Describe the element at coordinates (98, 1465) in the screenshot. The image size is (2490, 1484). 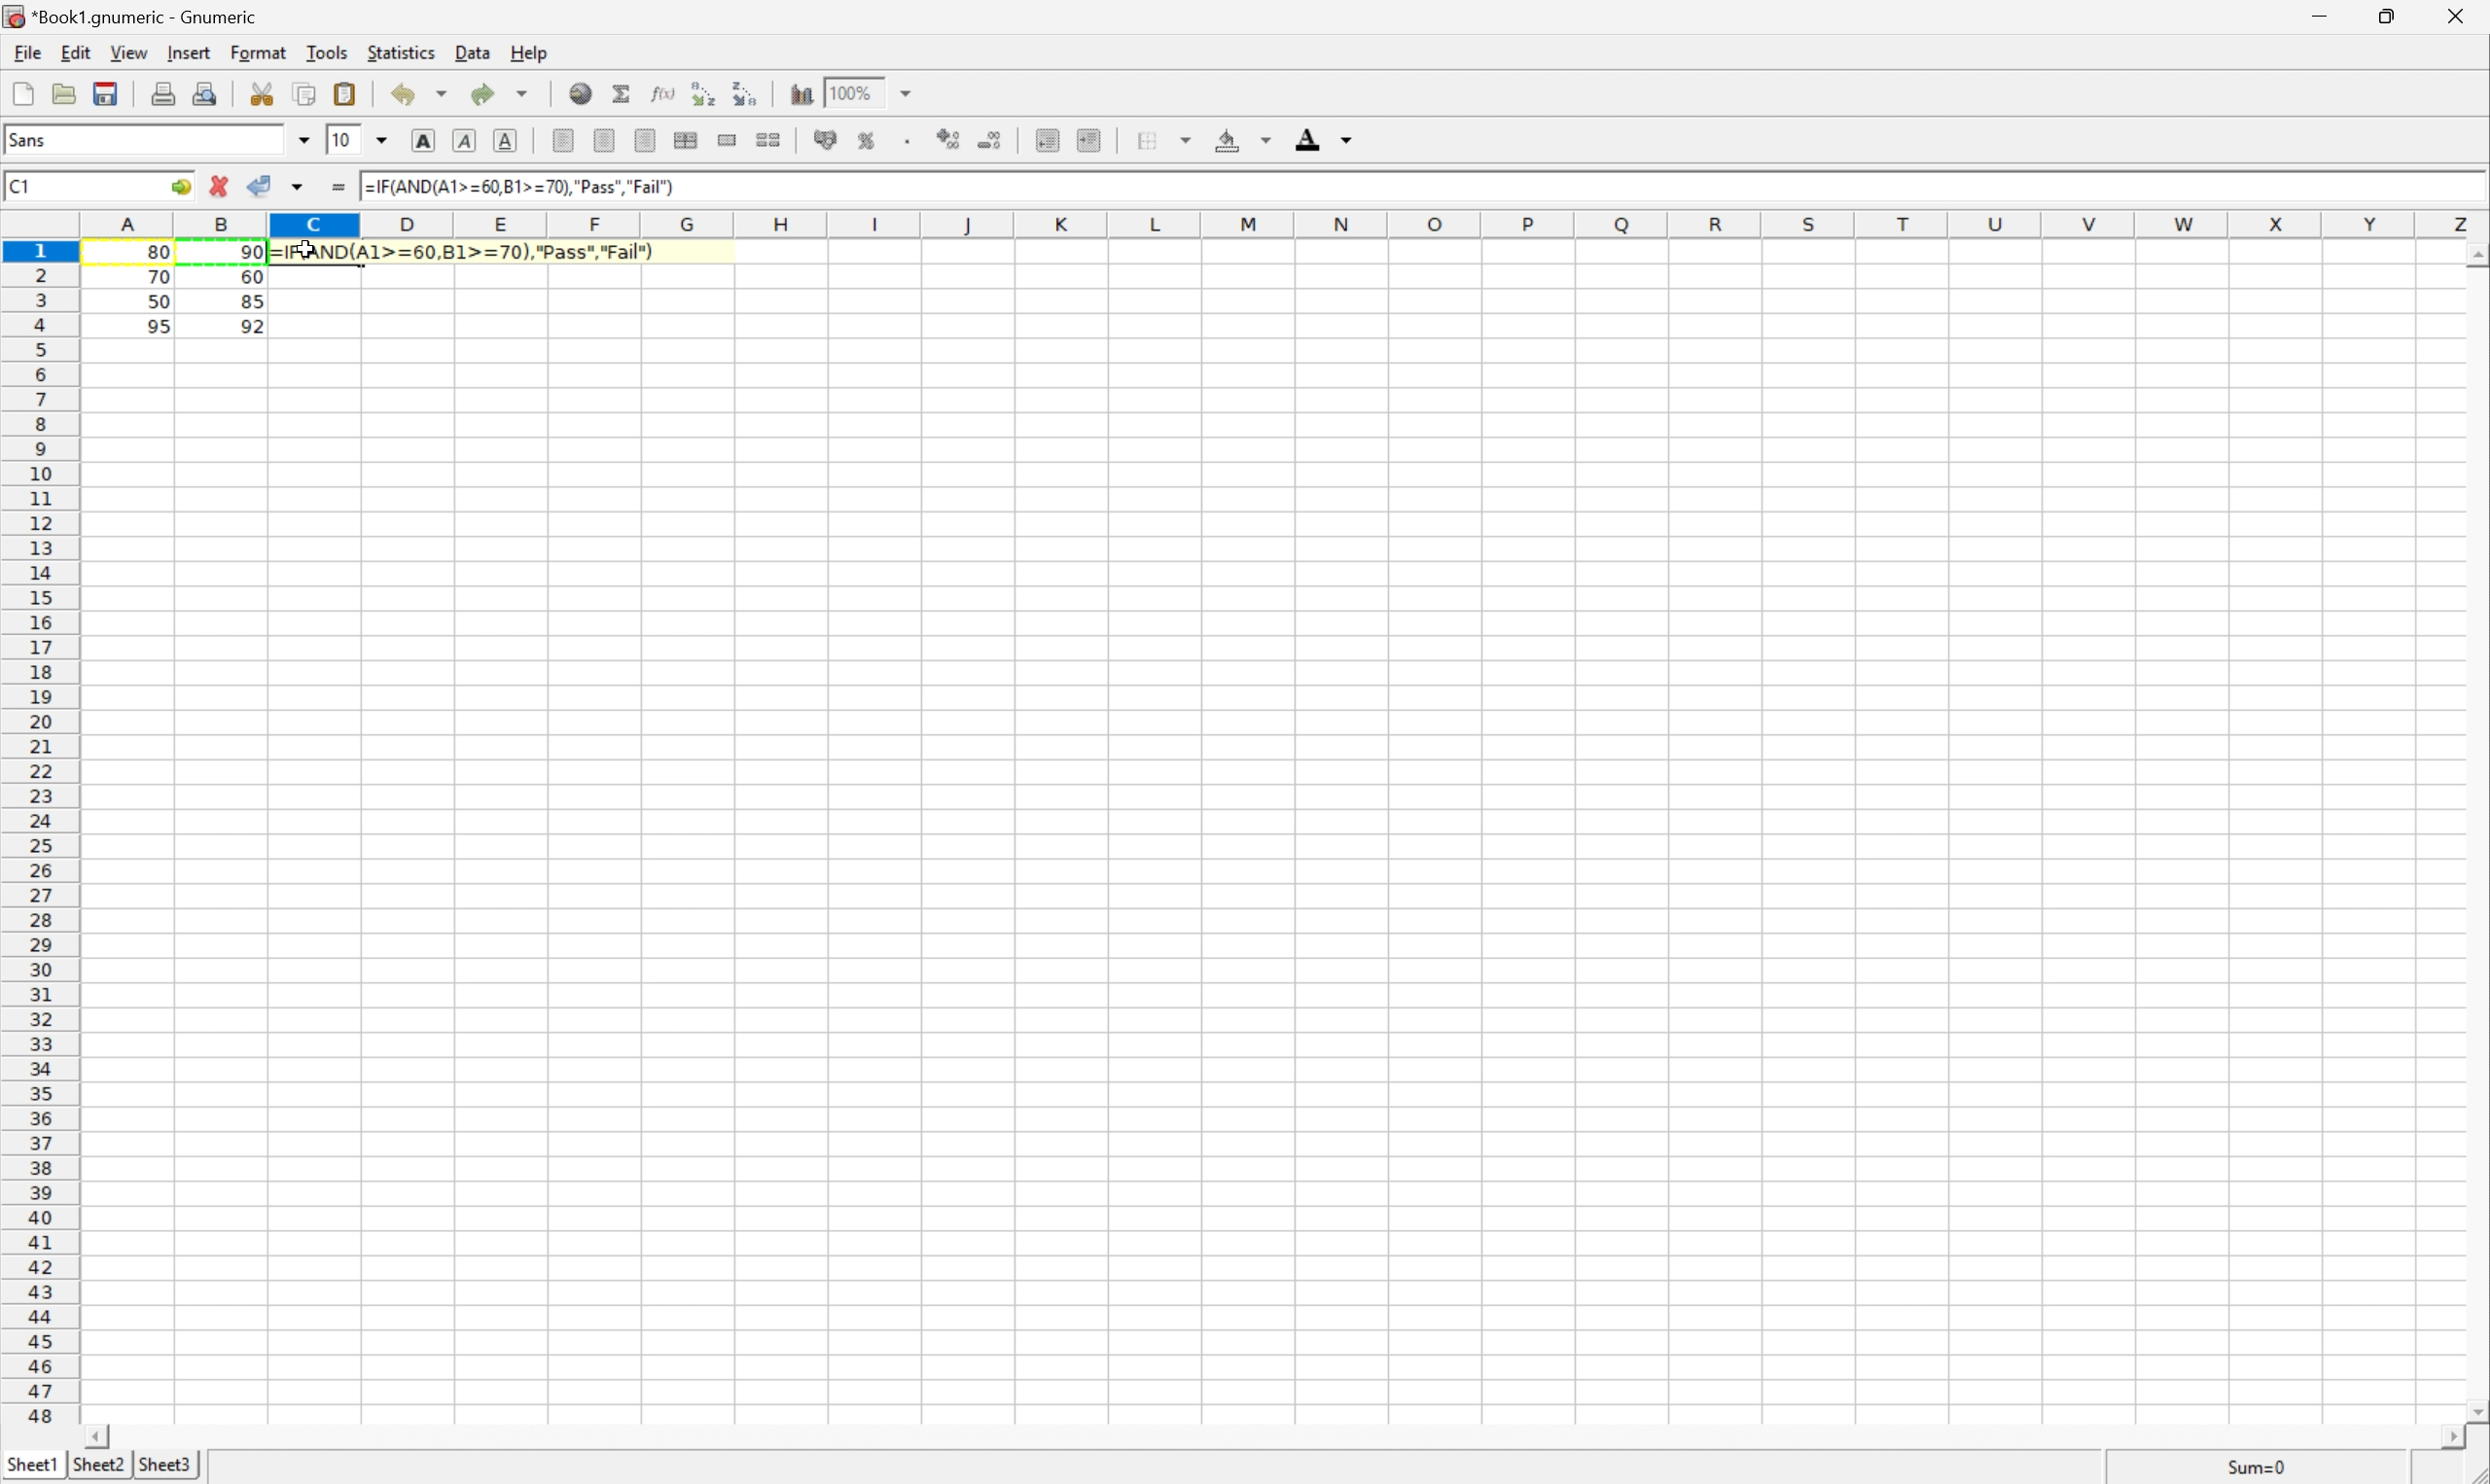
I see `Sheet2` at that location.